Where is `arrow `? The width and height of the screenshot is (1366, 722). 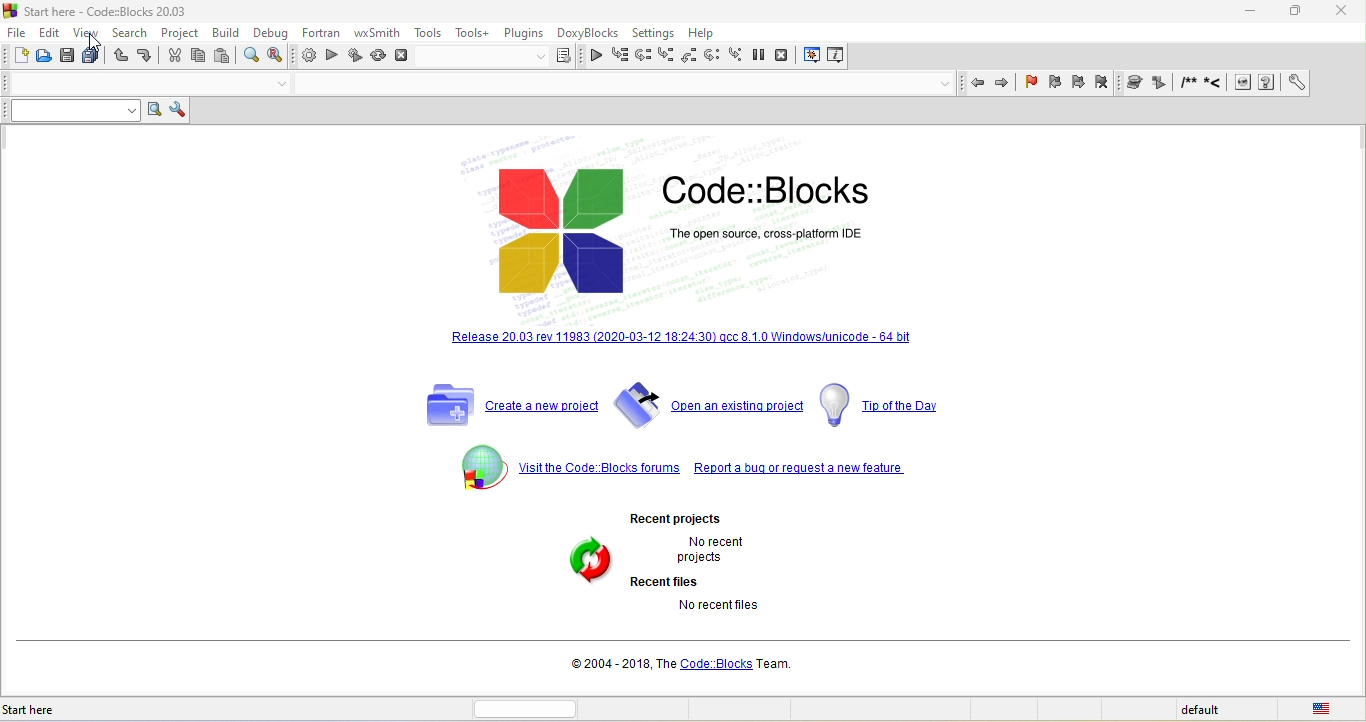 arrow  is located at coordinates (269, 84).